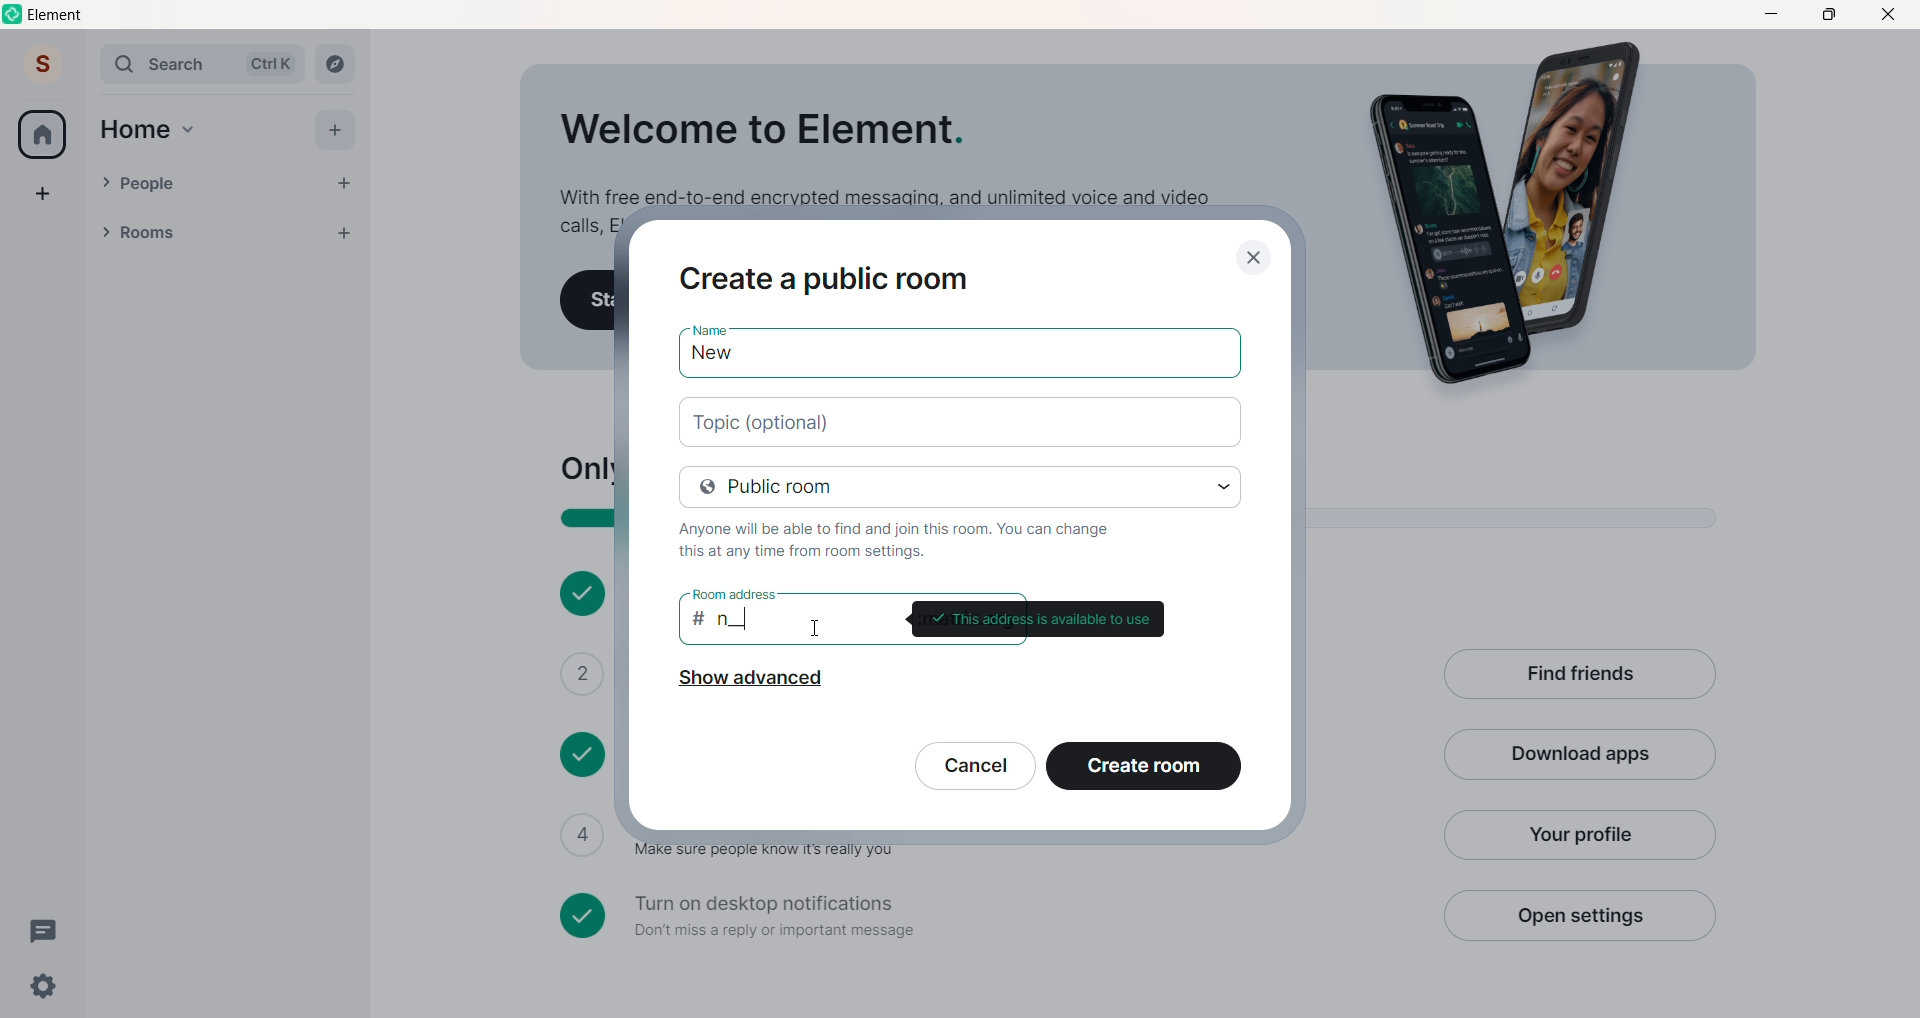 The image size is (1920, 1018). I want to click on Cancel, so click(975, 767).